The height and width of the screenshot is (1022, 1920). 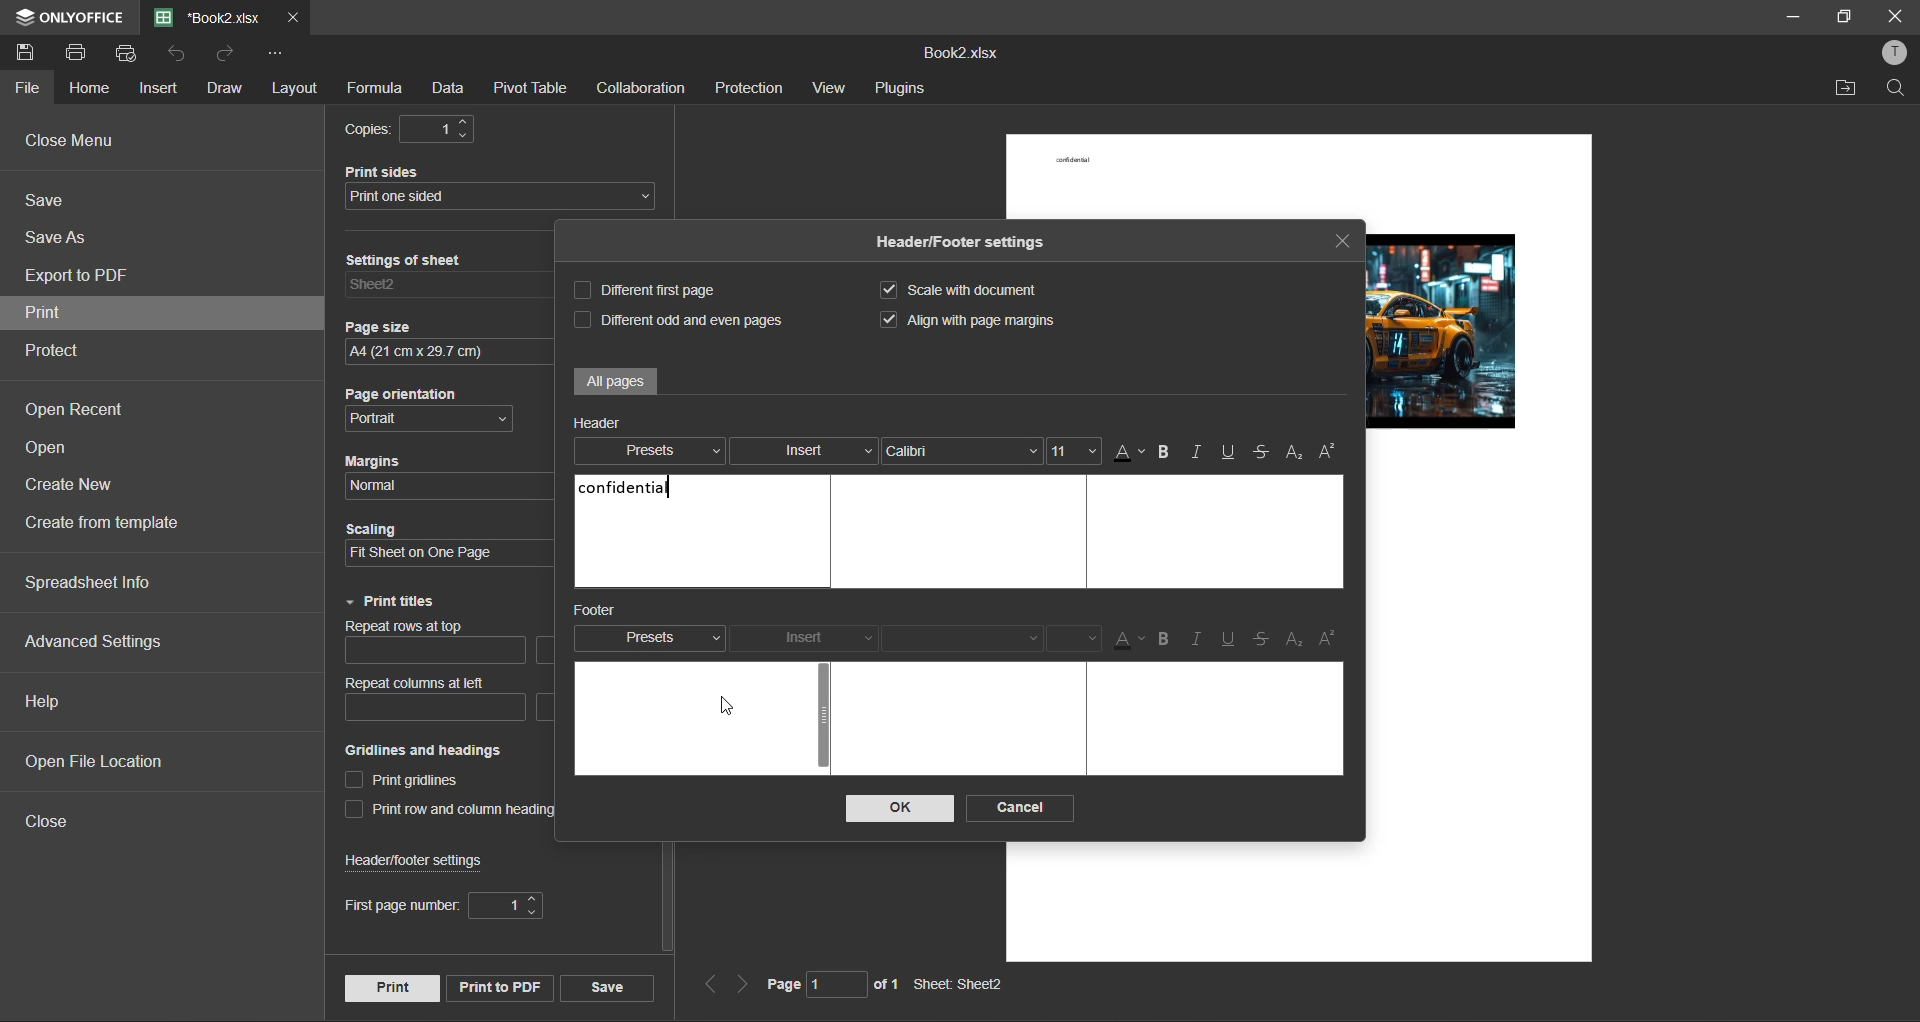 What do you see at coordinates (232, 55) in the screenshot?
I see `redo` at bounding box center [232, 55].